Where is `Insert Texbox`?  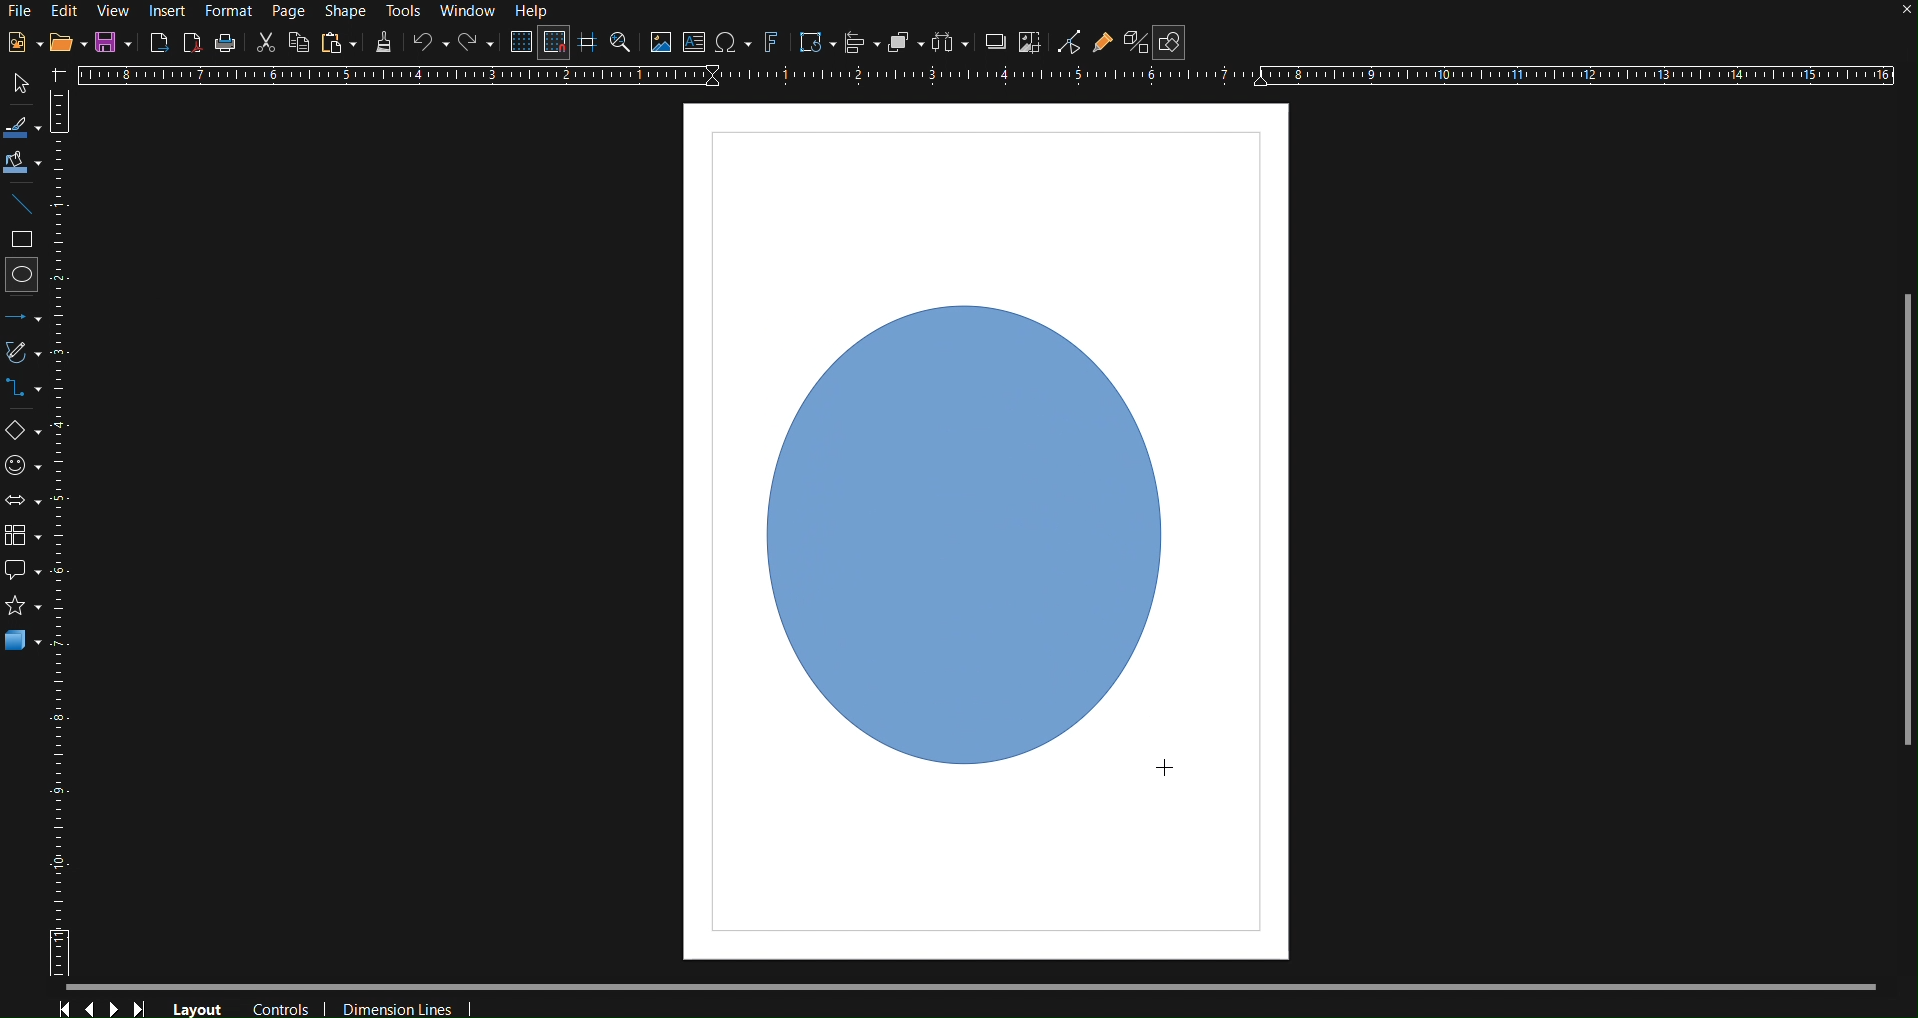 Insert Texbox is located at coordinates (693, 44).